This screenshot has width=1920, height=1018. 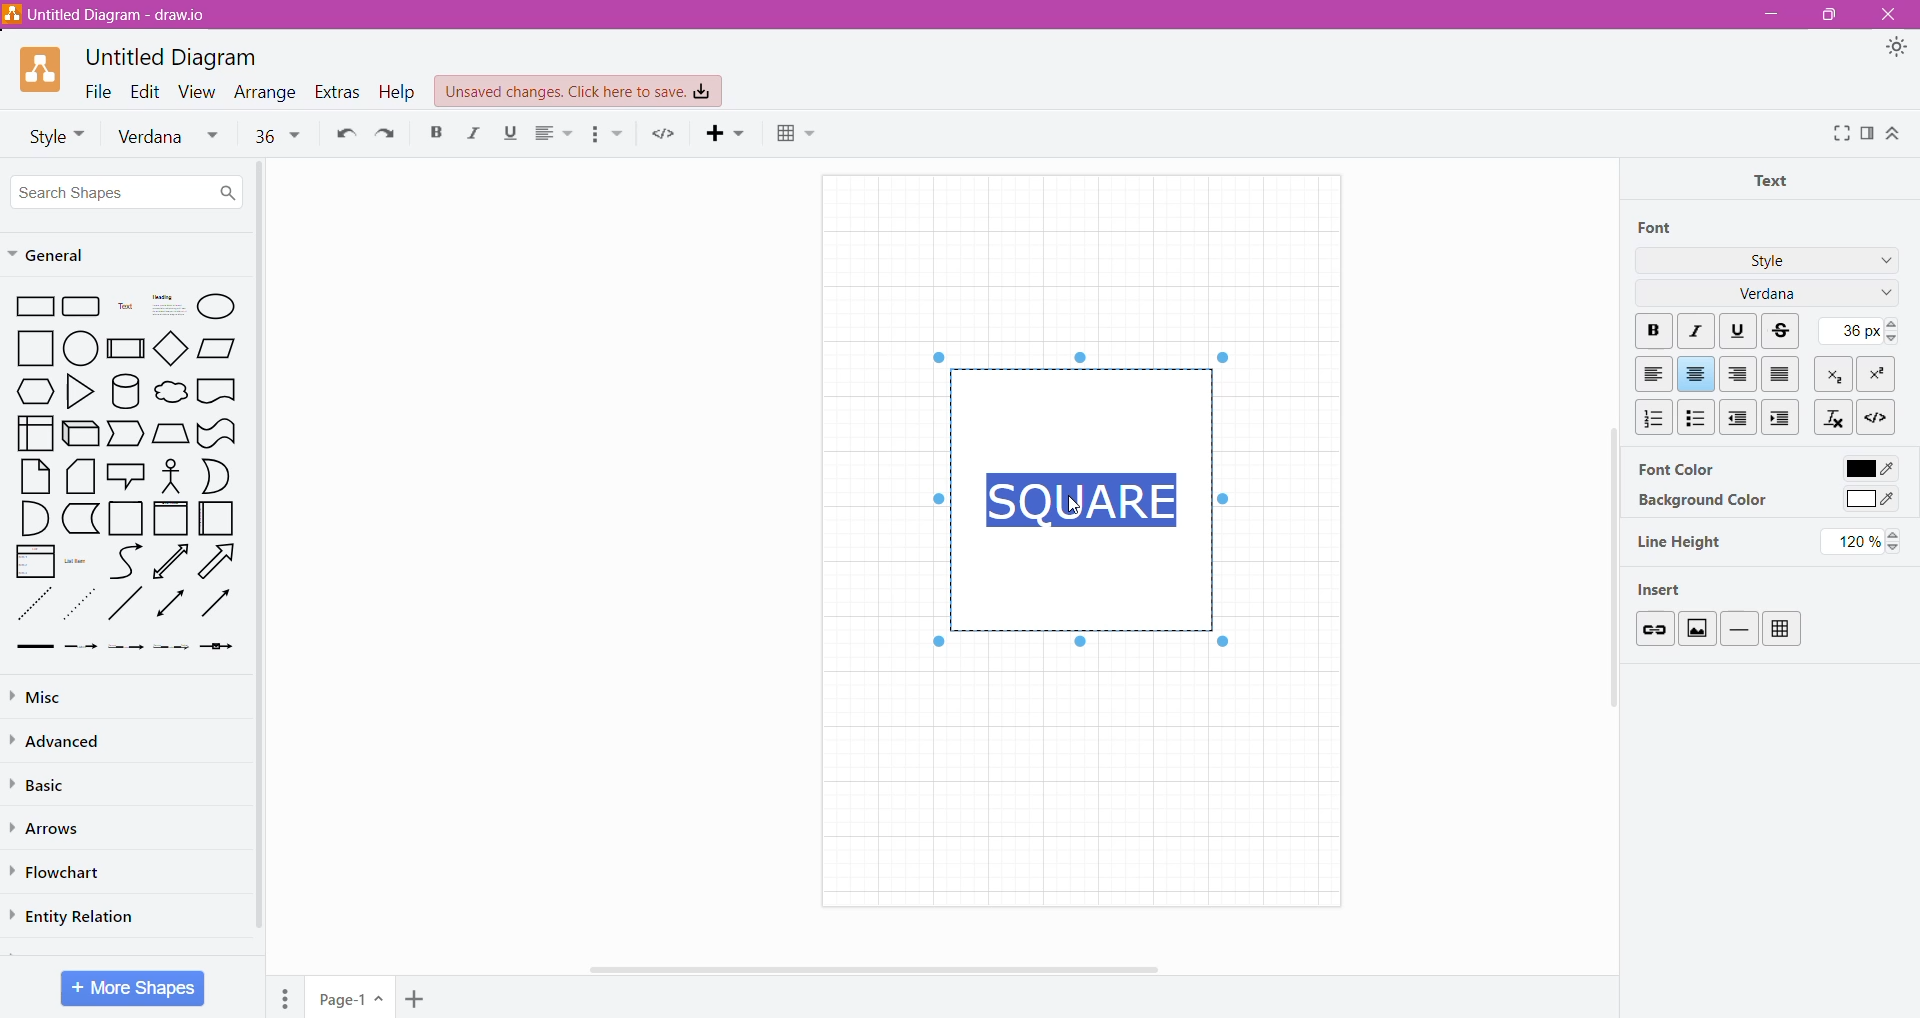 I want to click on Thin Arrow, so click(x=125, y=647).